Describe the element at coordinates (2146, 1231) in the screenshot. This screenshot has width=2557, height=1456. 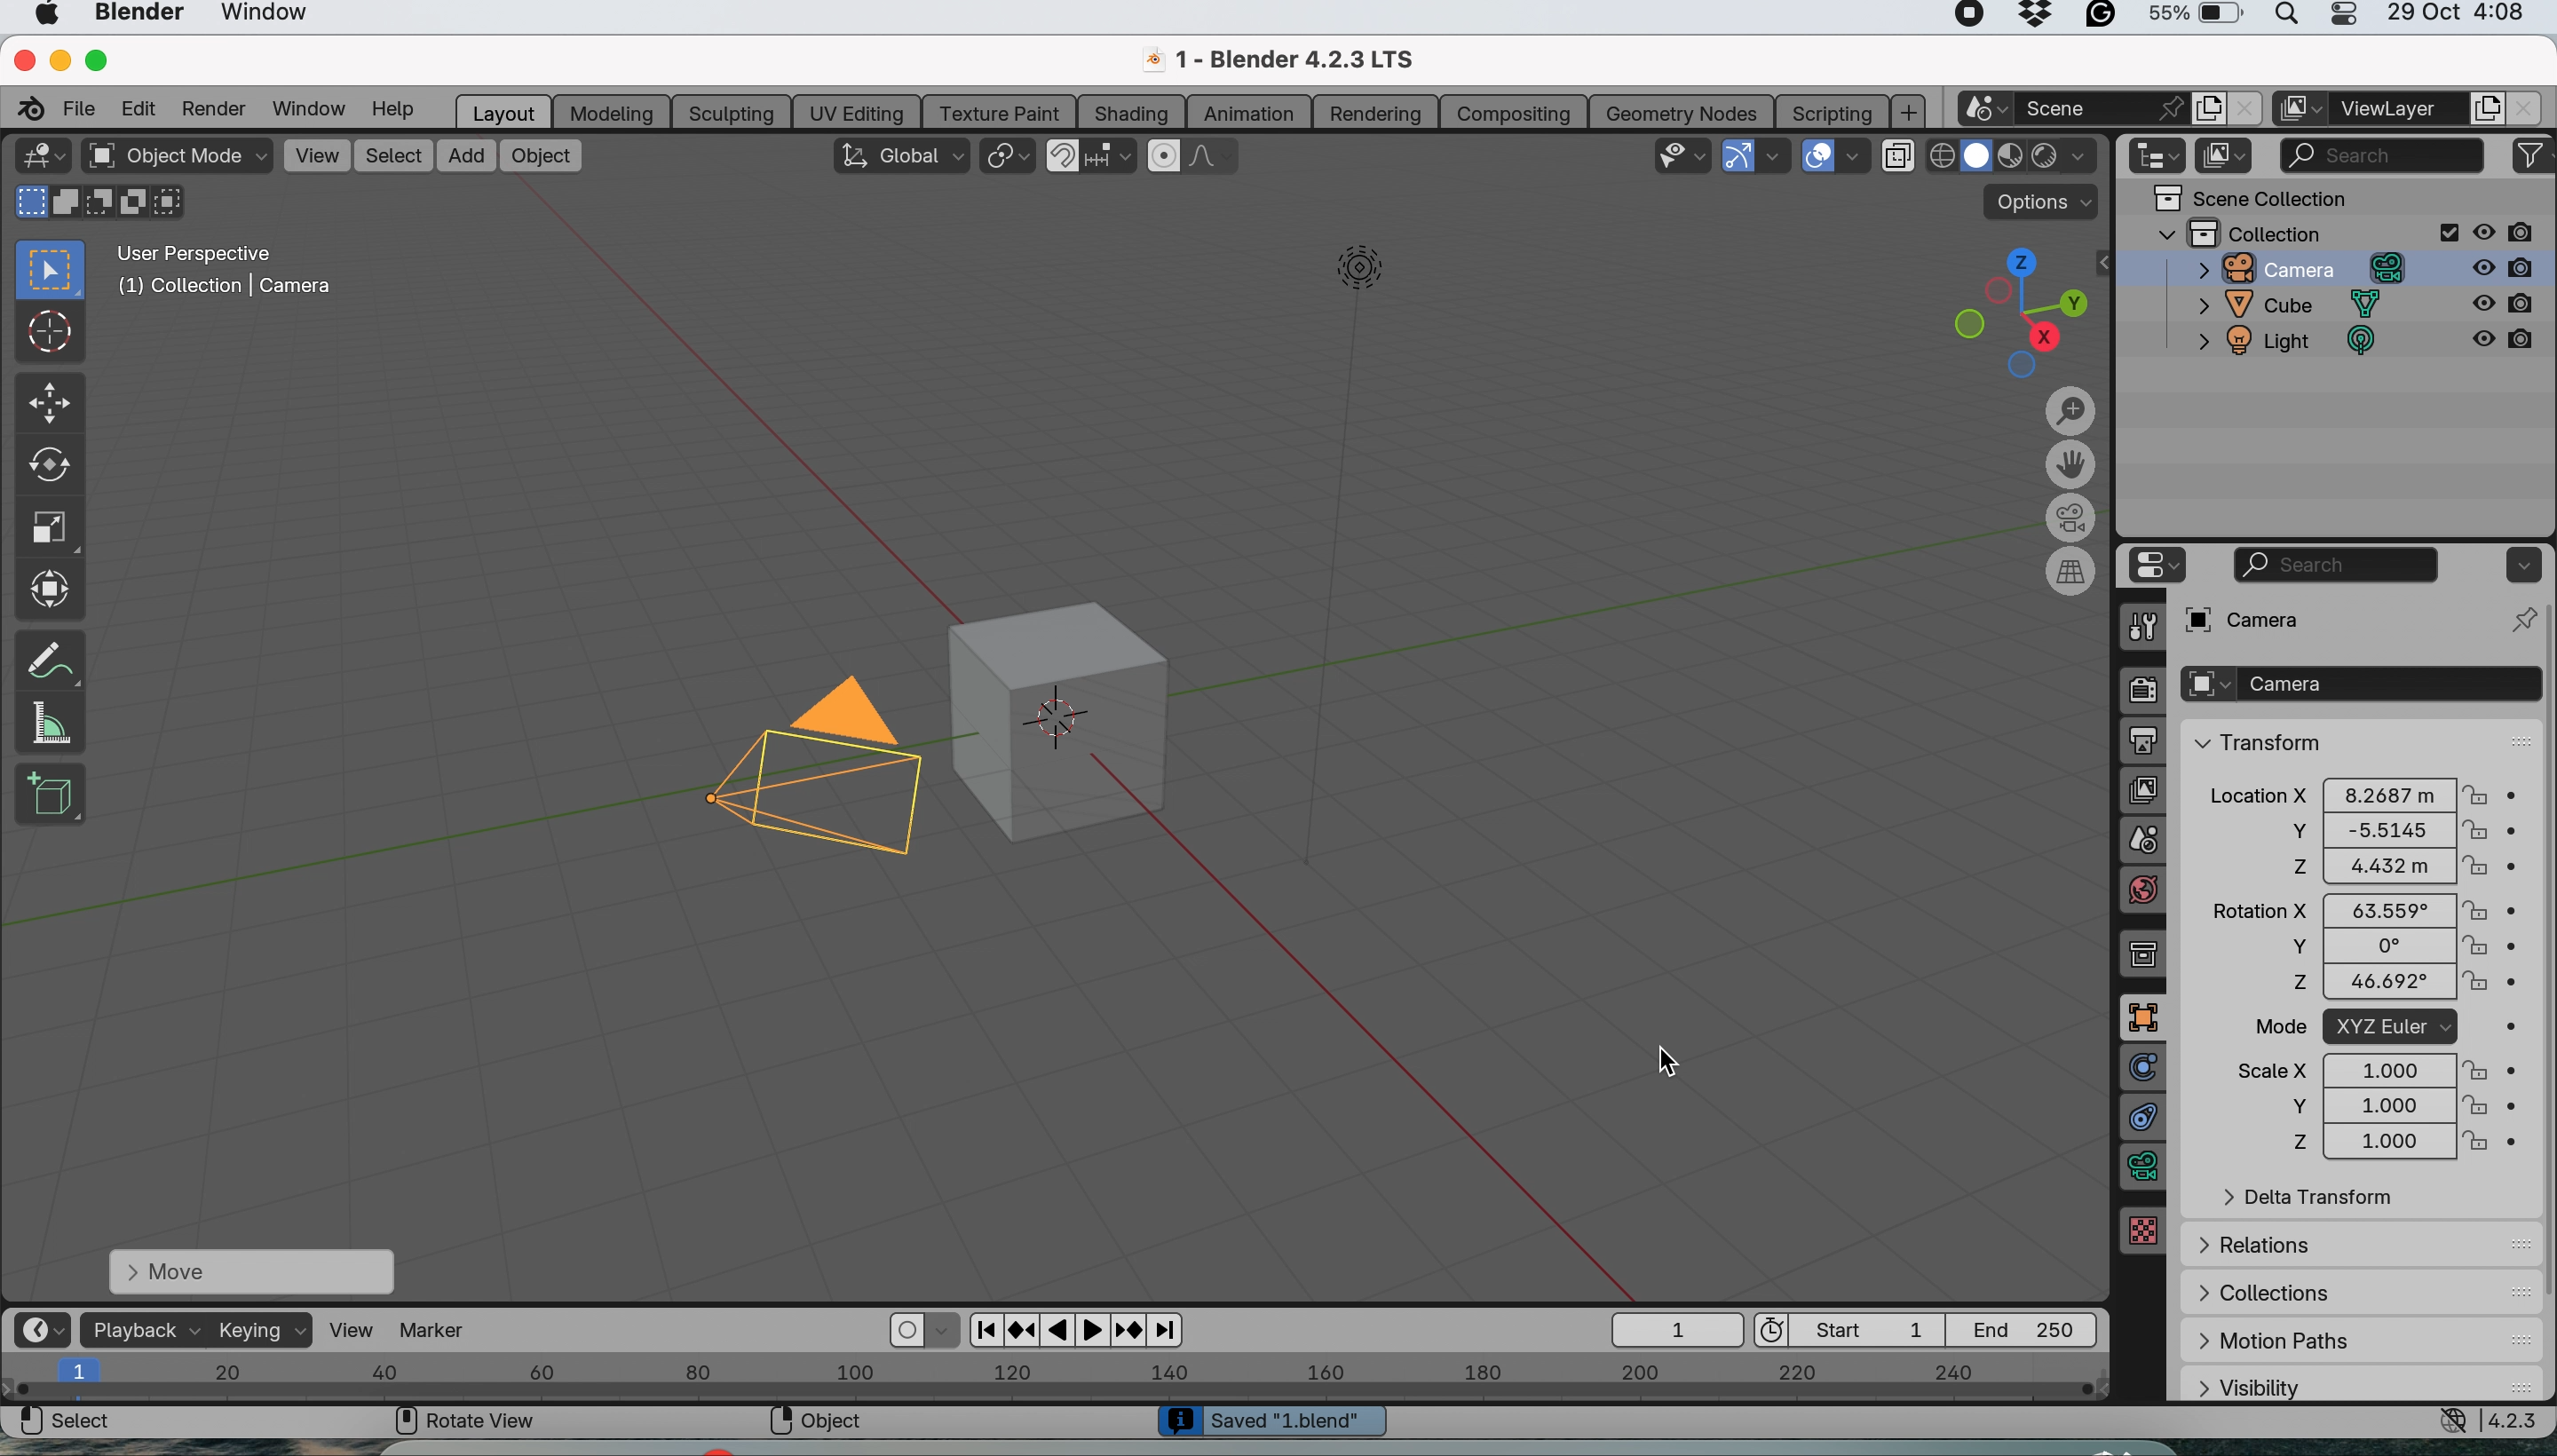
I see `texture` at that location.